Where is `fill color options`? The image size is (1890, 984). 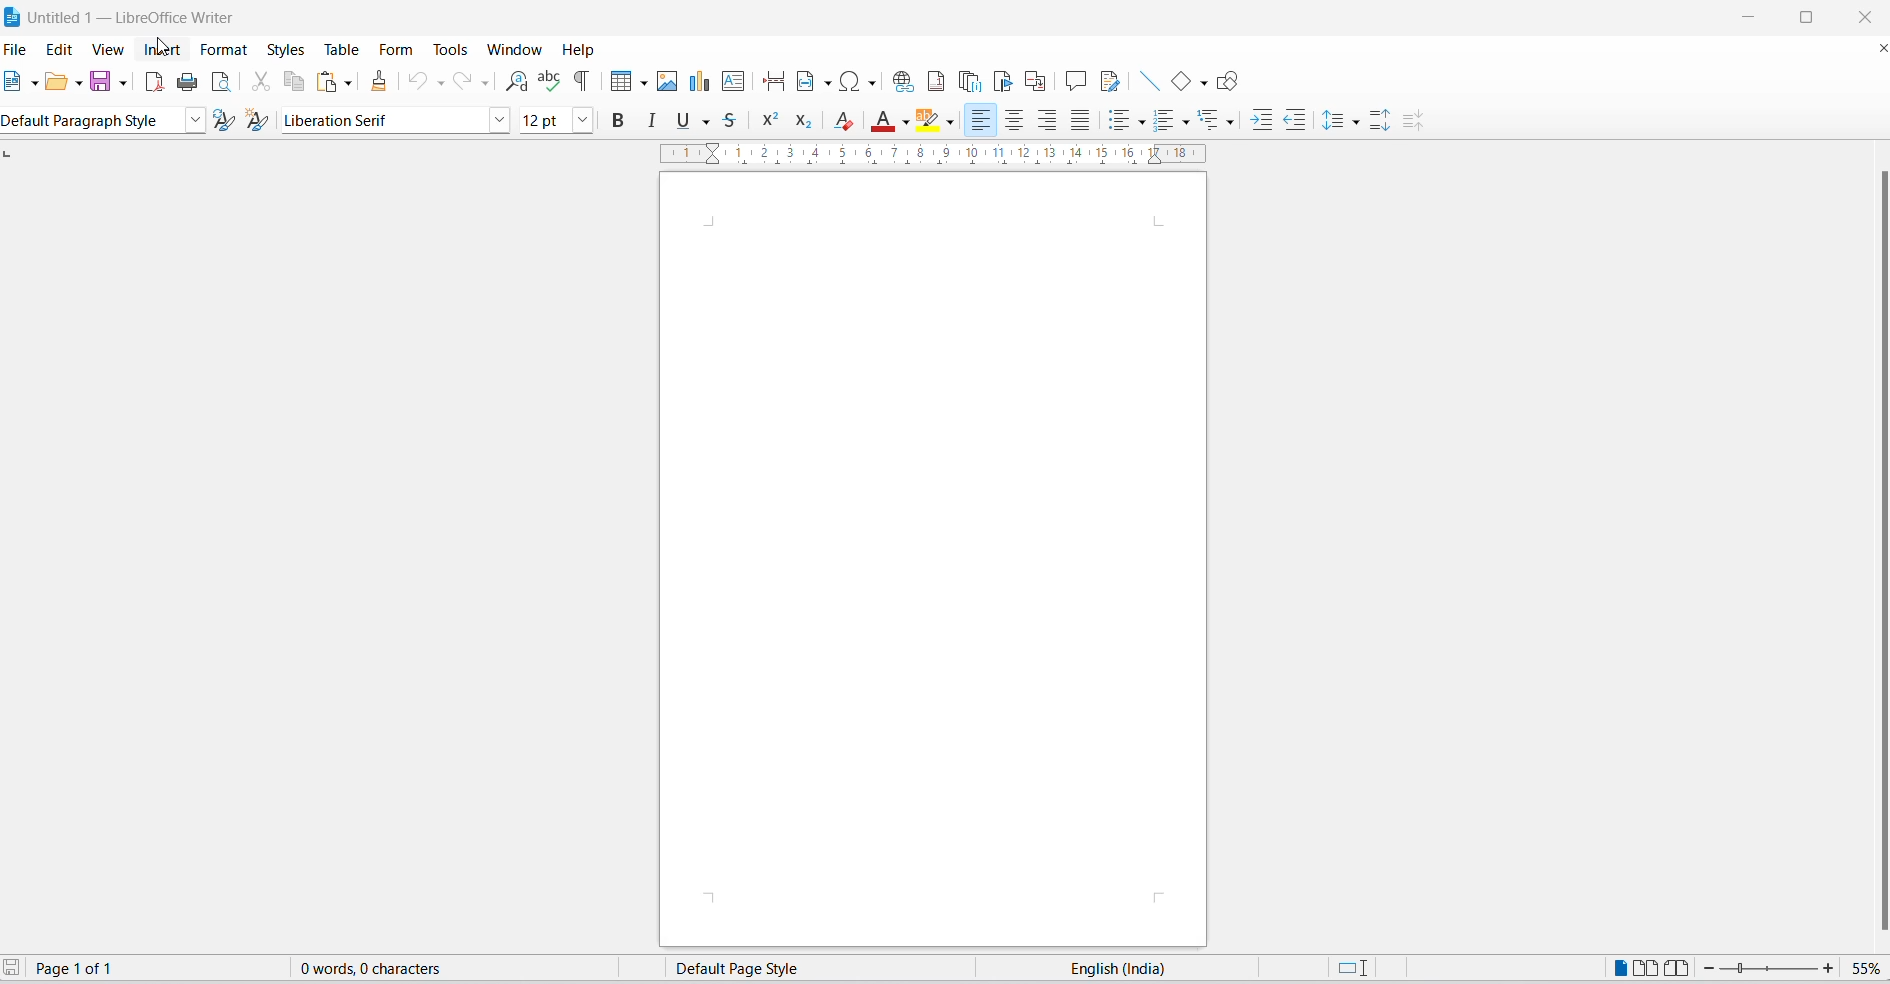 fill color options is located at coordinates (907, 122).